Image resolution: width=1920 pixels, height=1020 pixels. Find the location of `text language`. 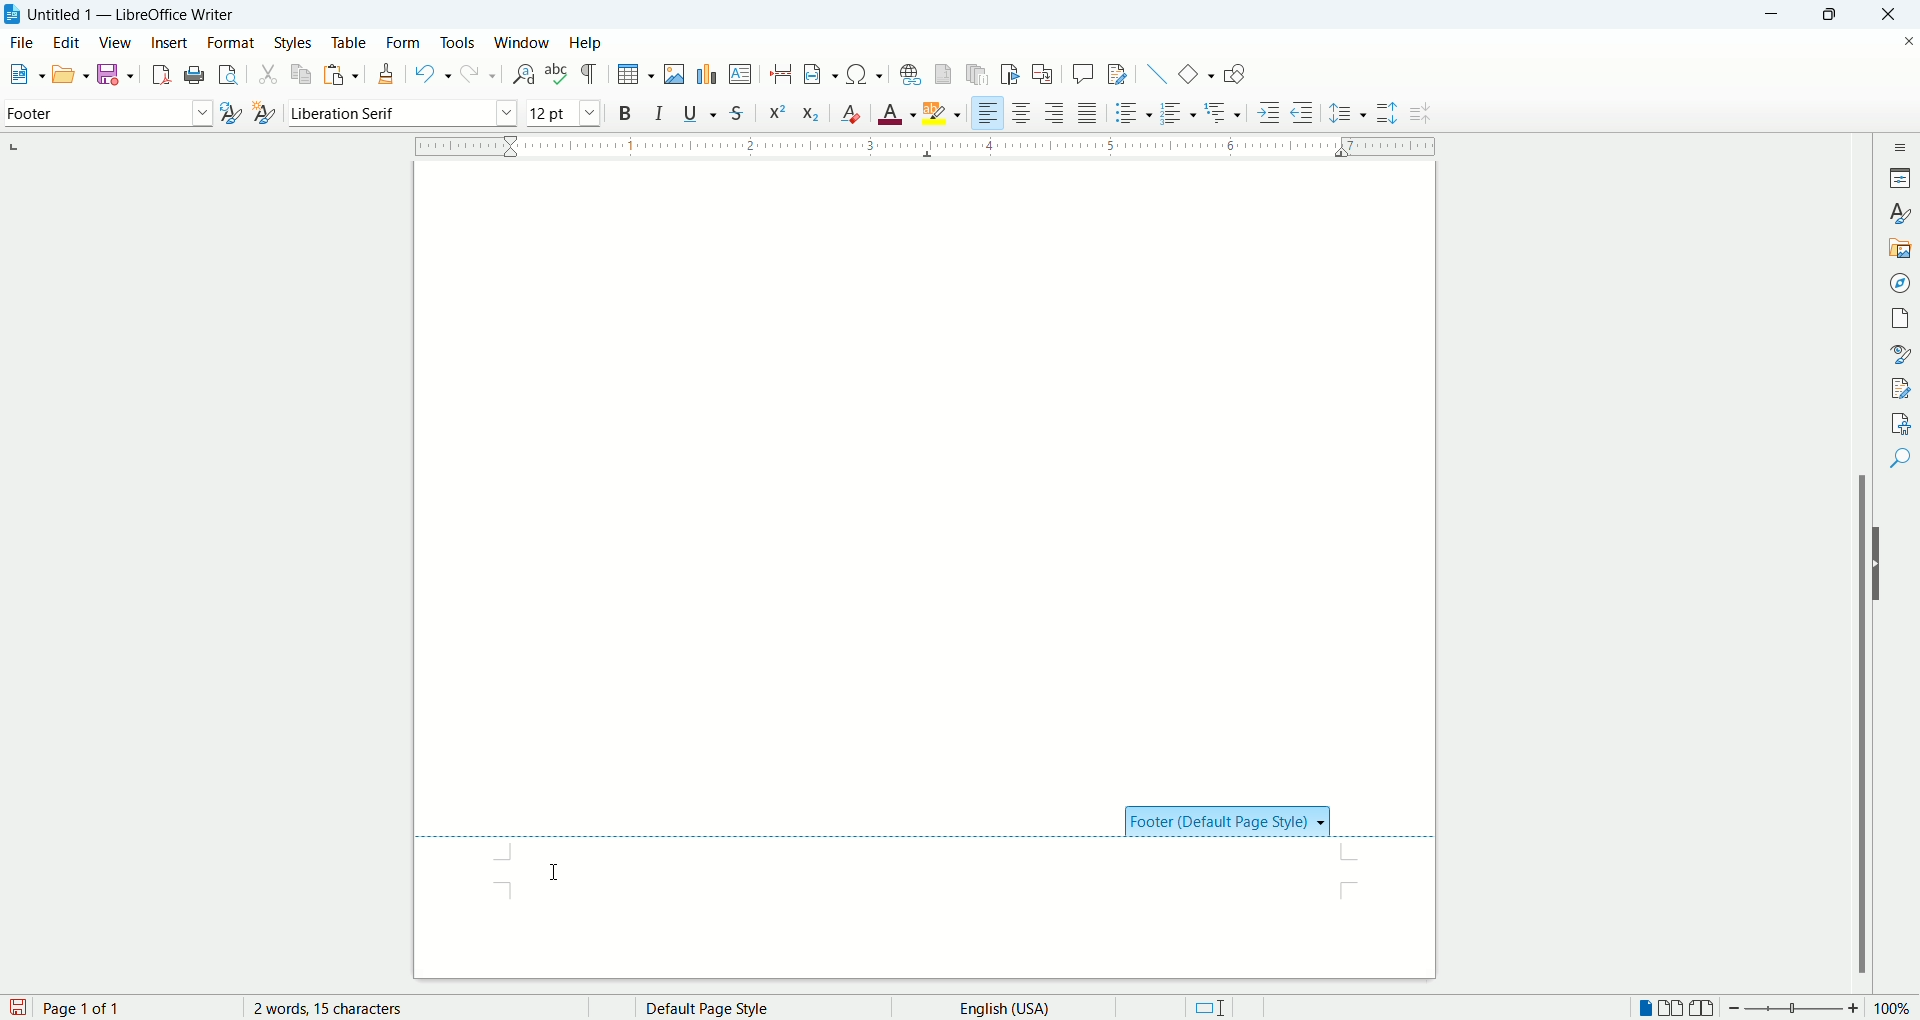

text language is located at coordinates (998, 1007).